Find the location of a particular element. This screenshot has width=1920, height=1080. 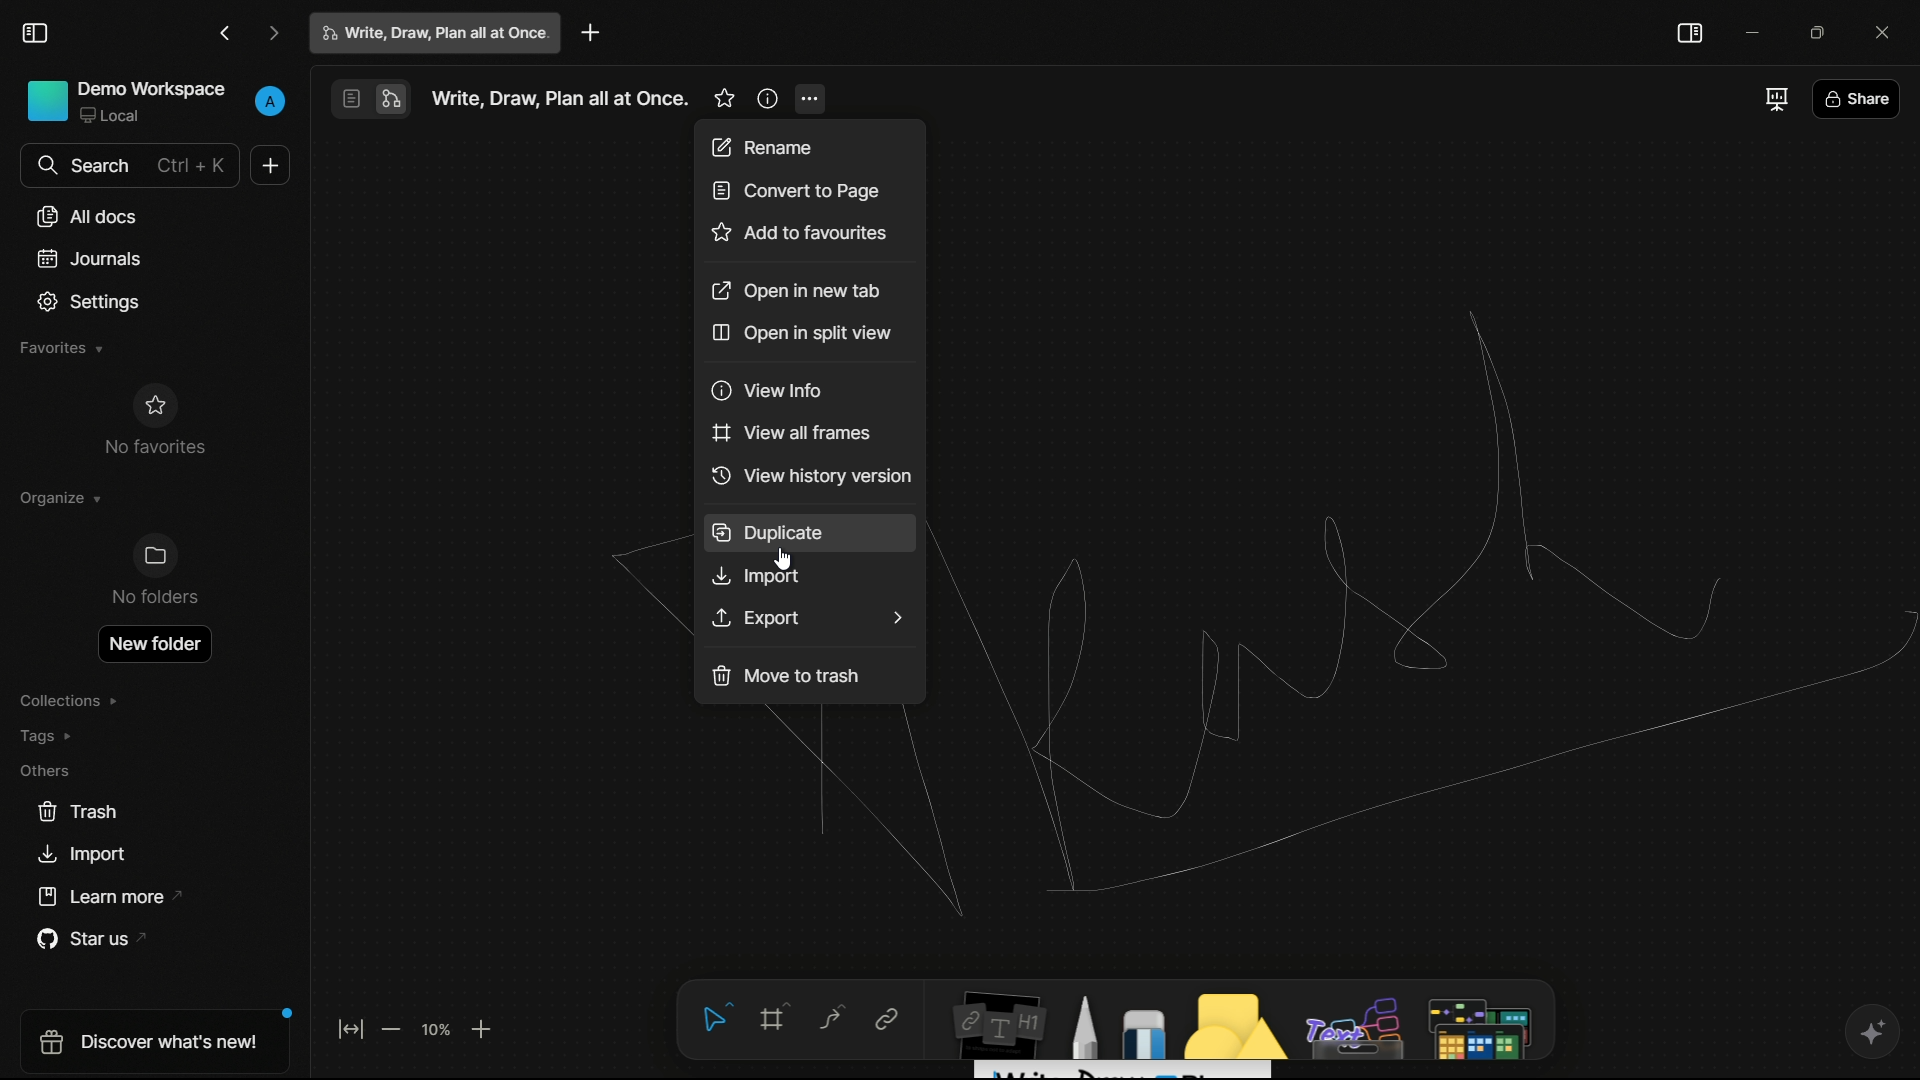

go back is located at coordinates (227, 35).